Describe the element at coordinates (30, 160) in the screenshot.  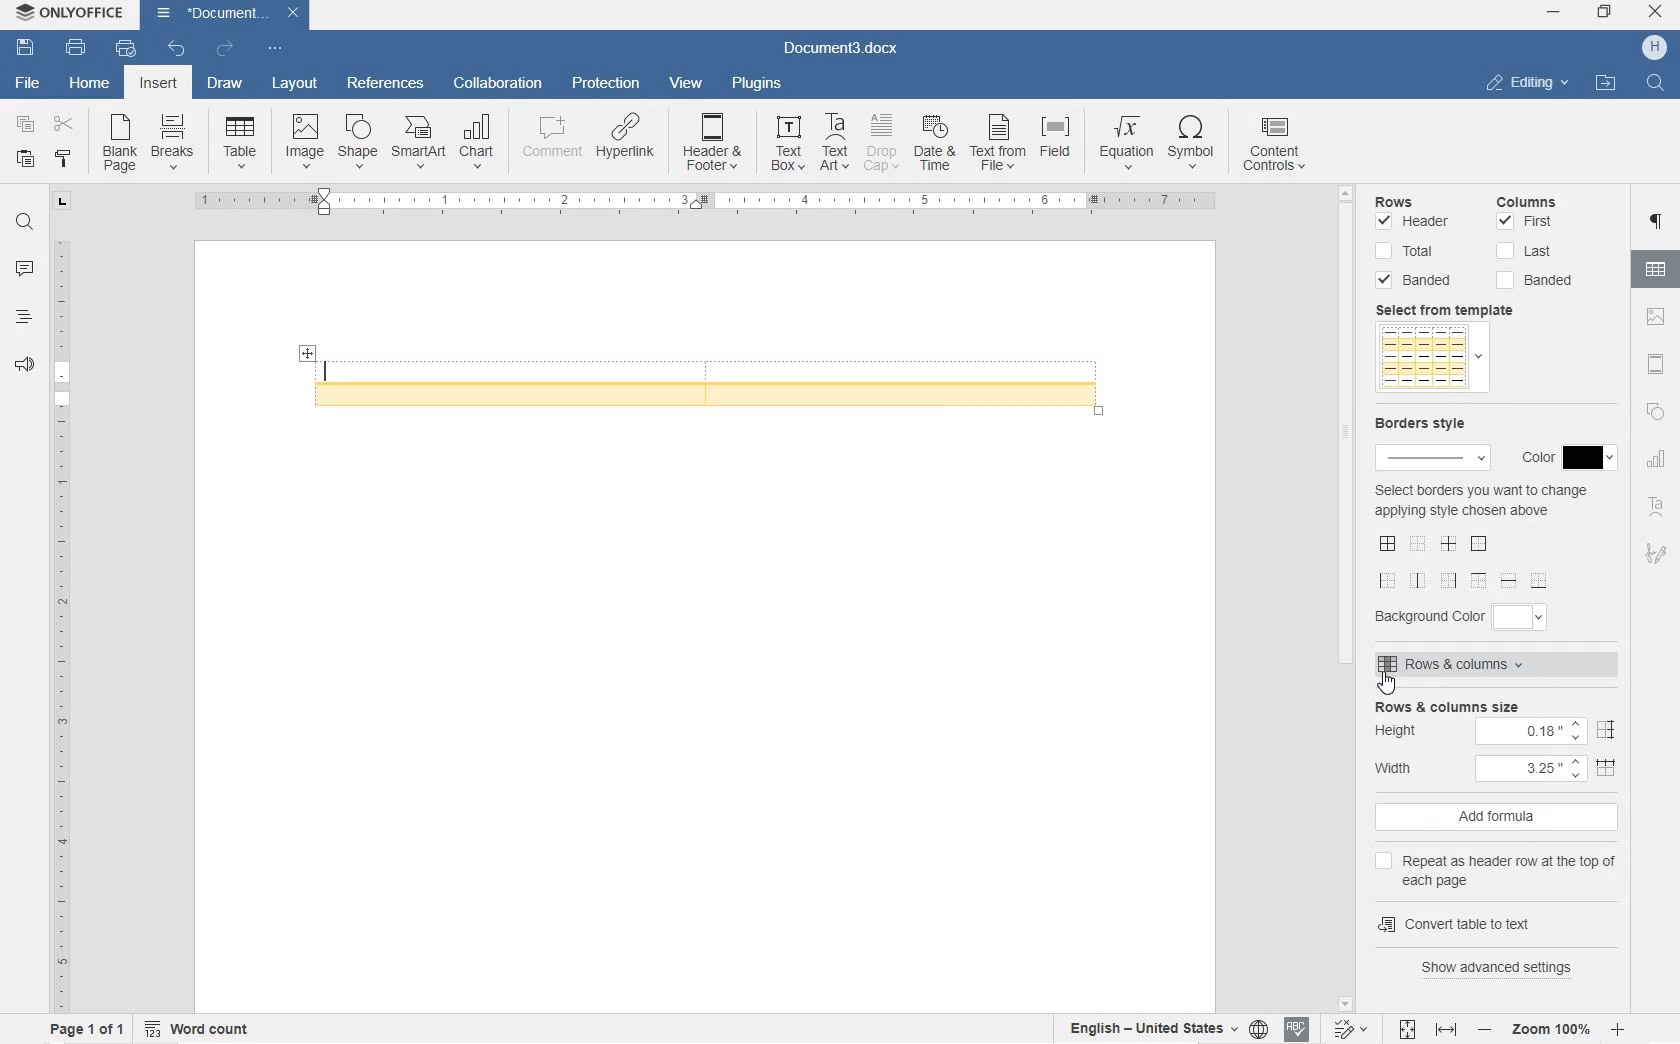
I see `PASTE` at that location.